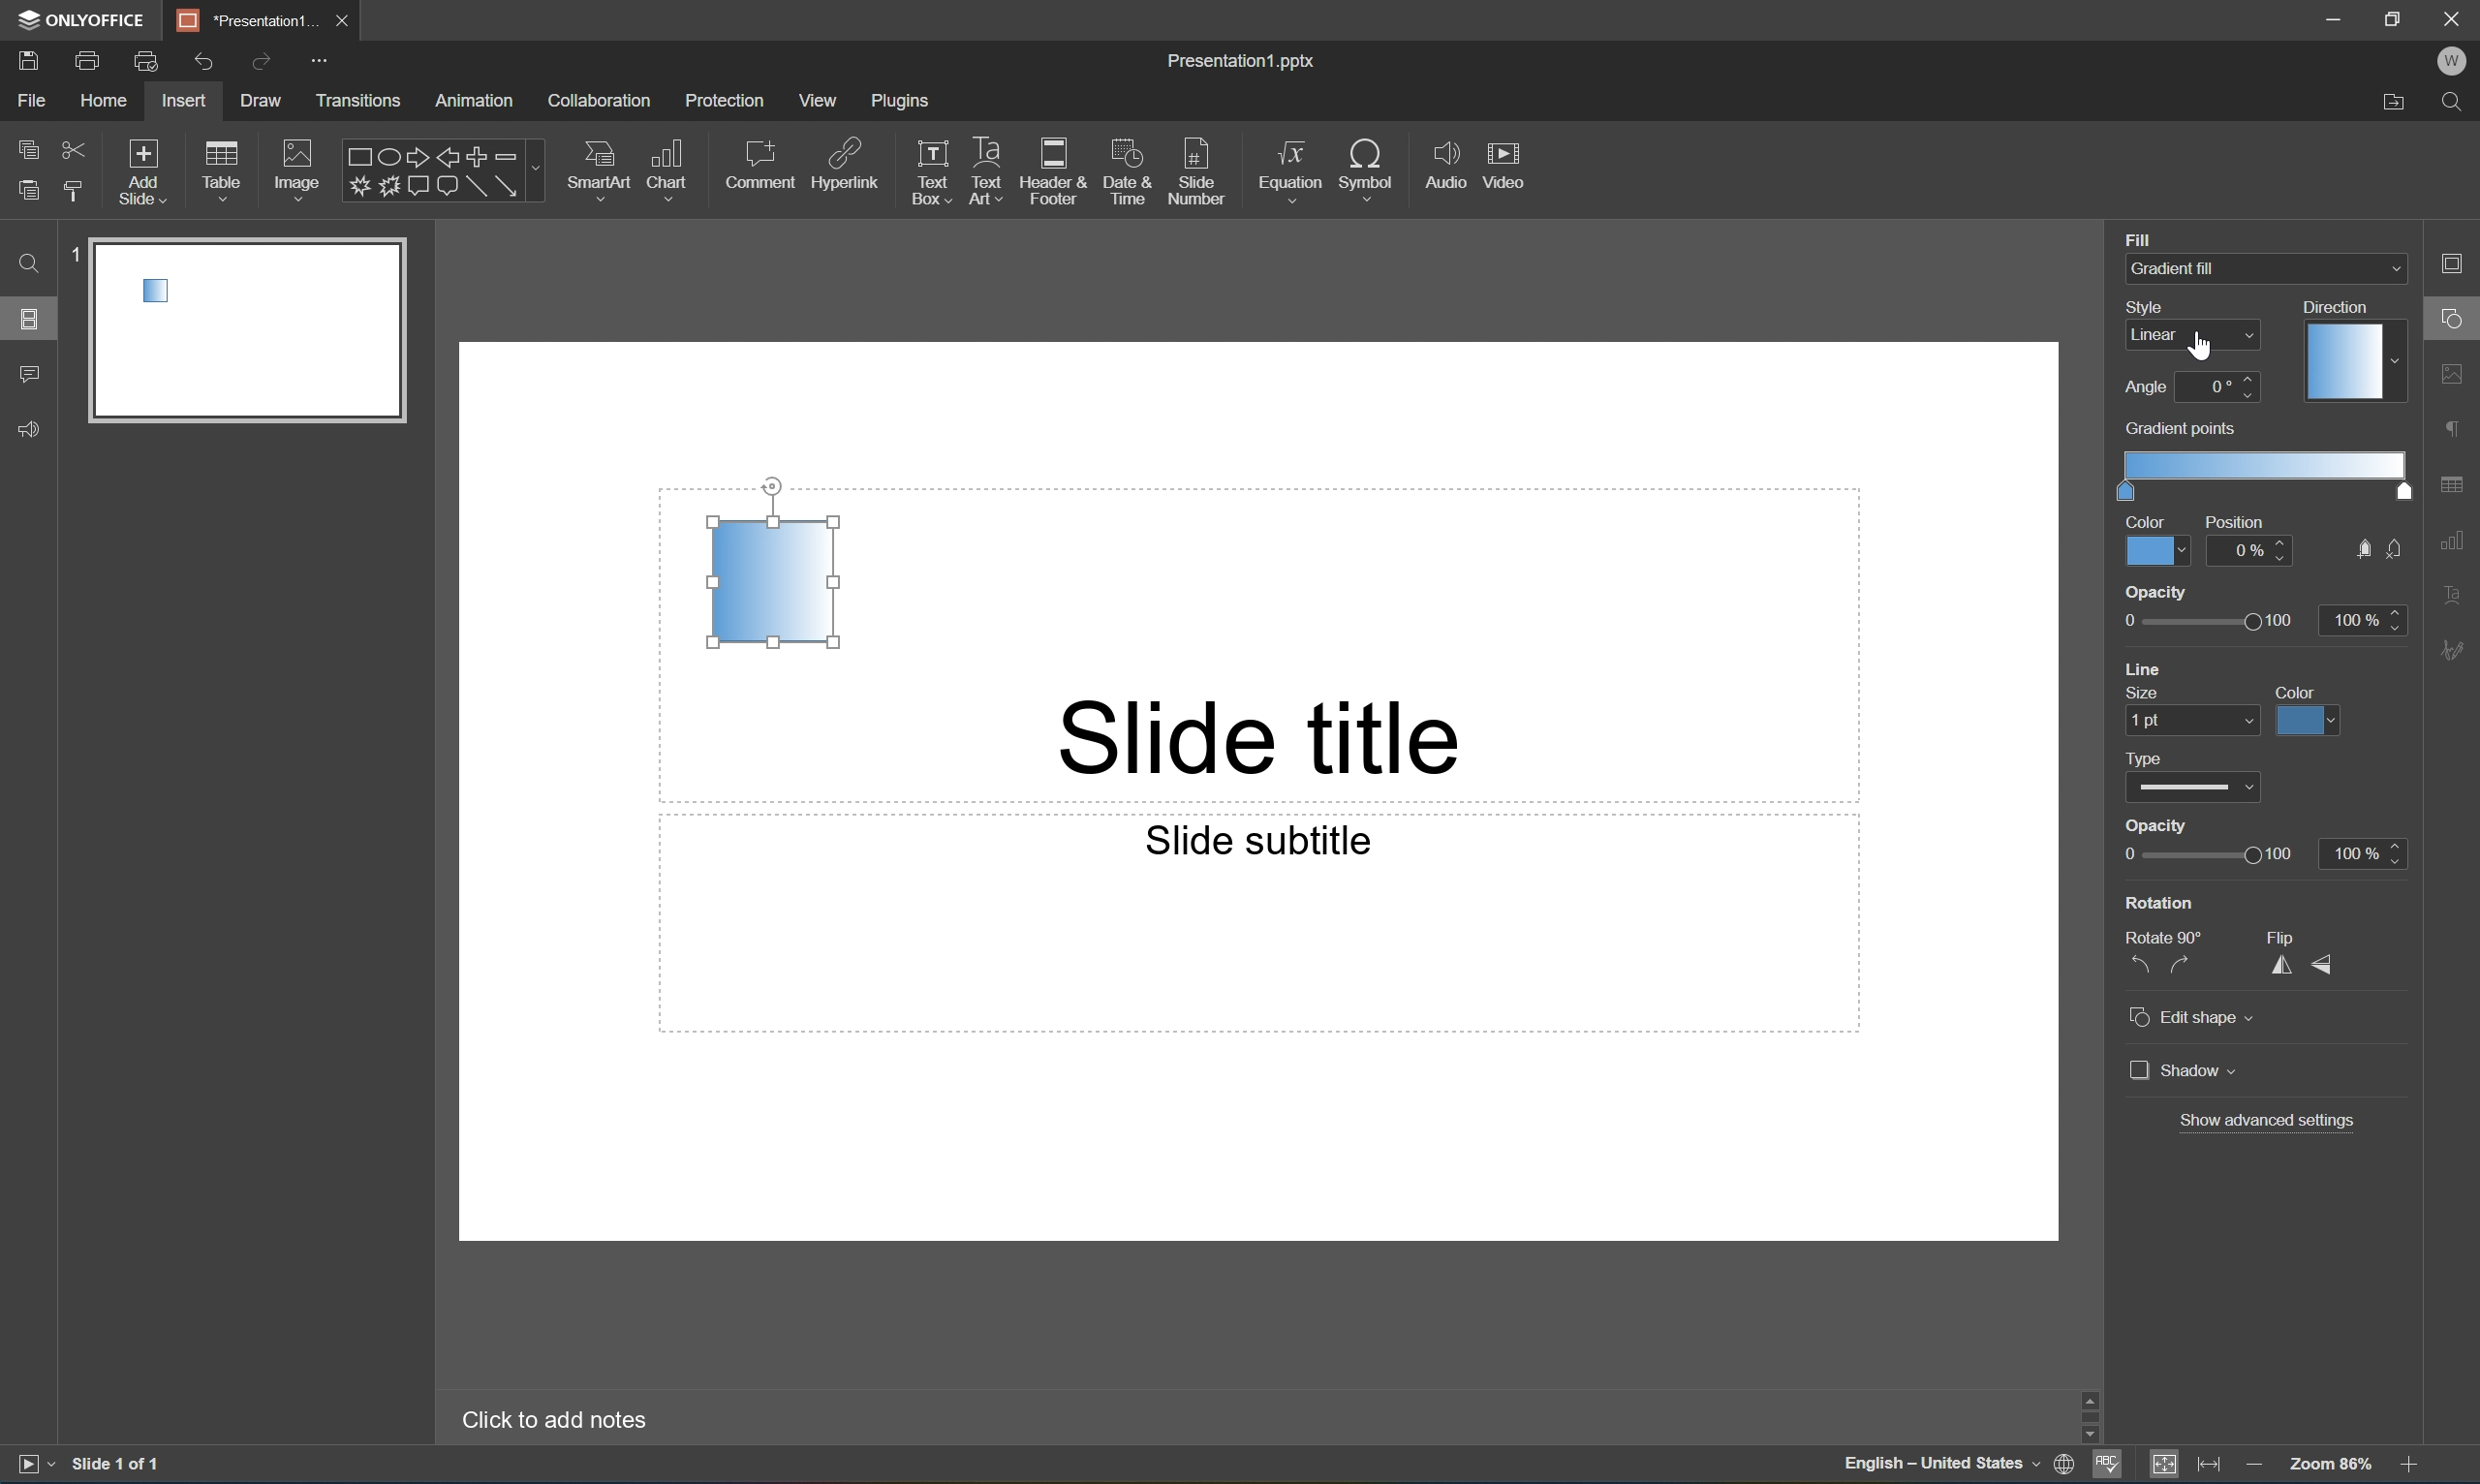 The image size is (2480, 1484). Describe the element at coordinates (1367, 166) in the screenshot. I see `Symbol` at that location.